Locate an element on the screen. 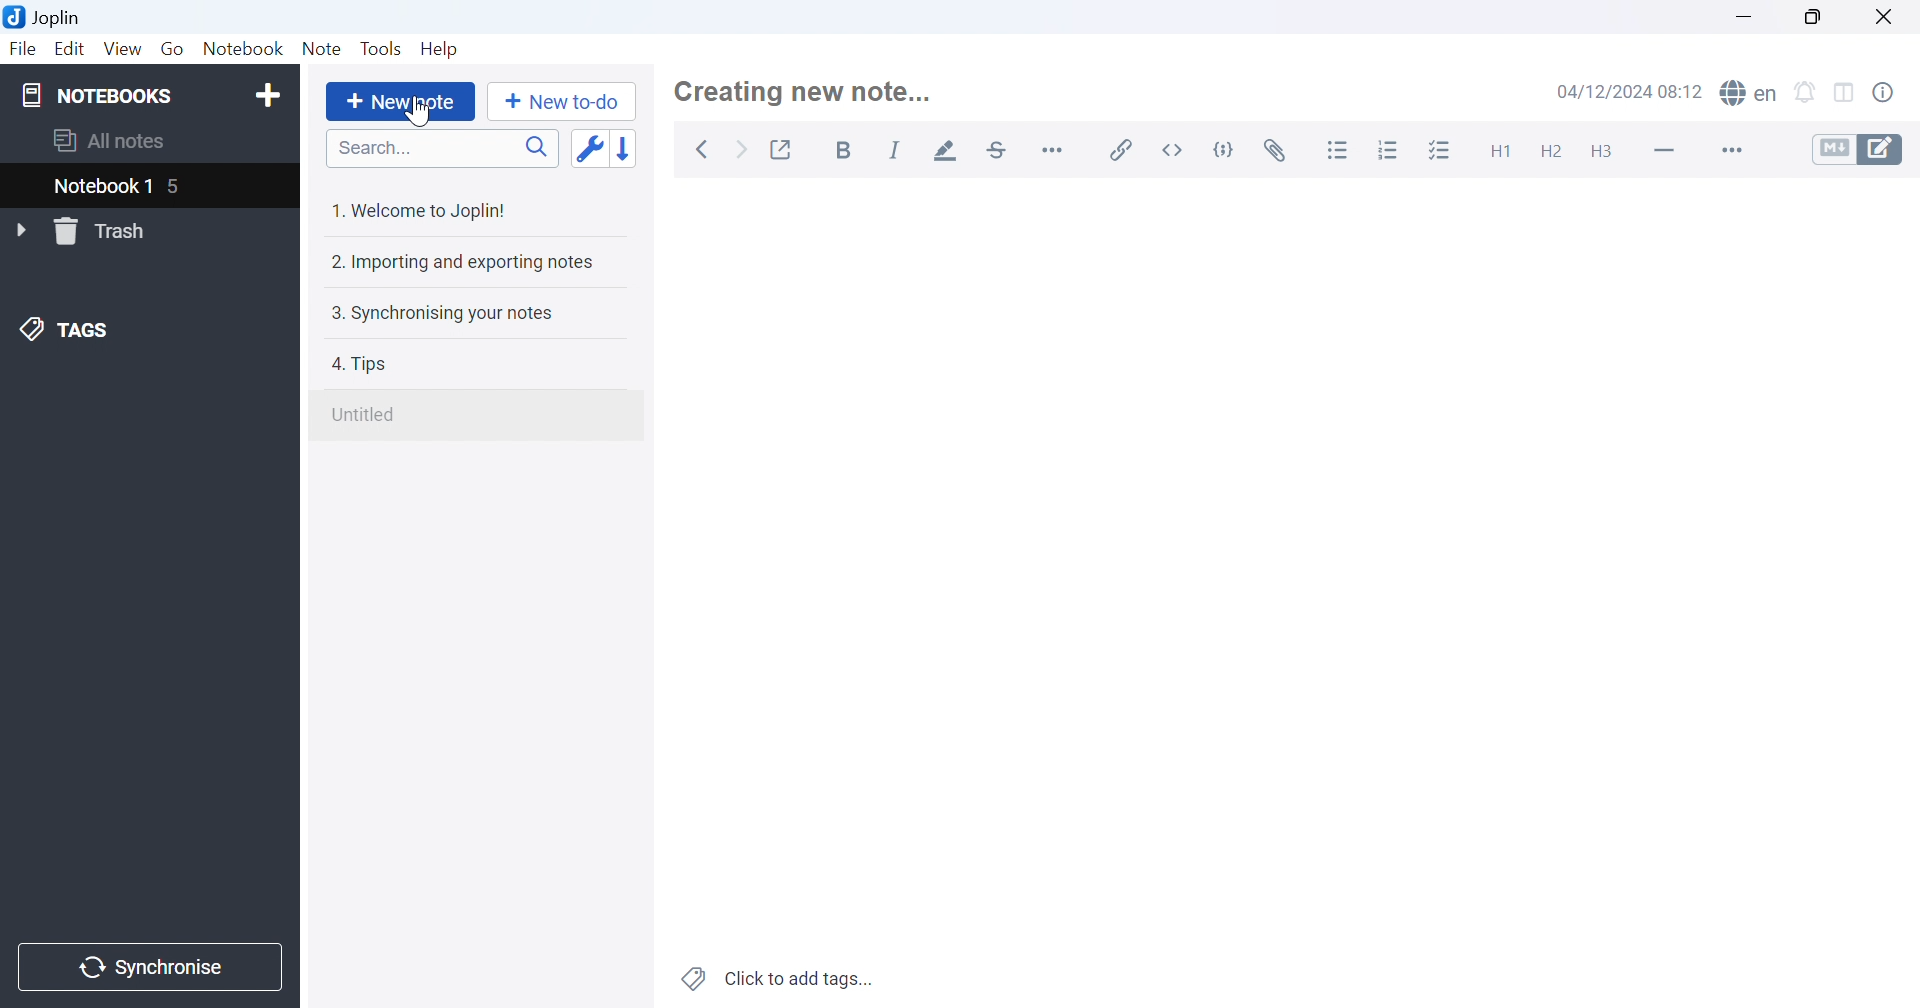 The image size is (1920, 1008). Trash is located at coordinates (103, 231).